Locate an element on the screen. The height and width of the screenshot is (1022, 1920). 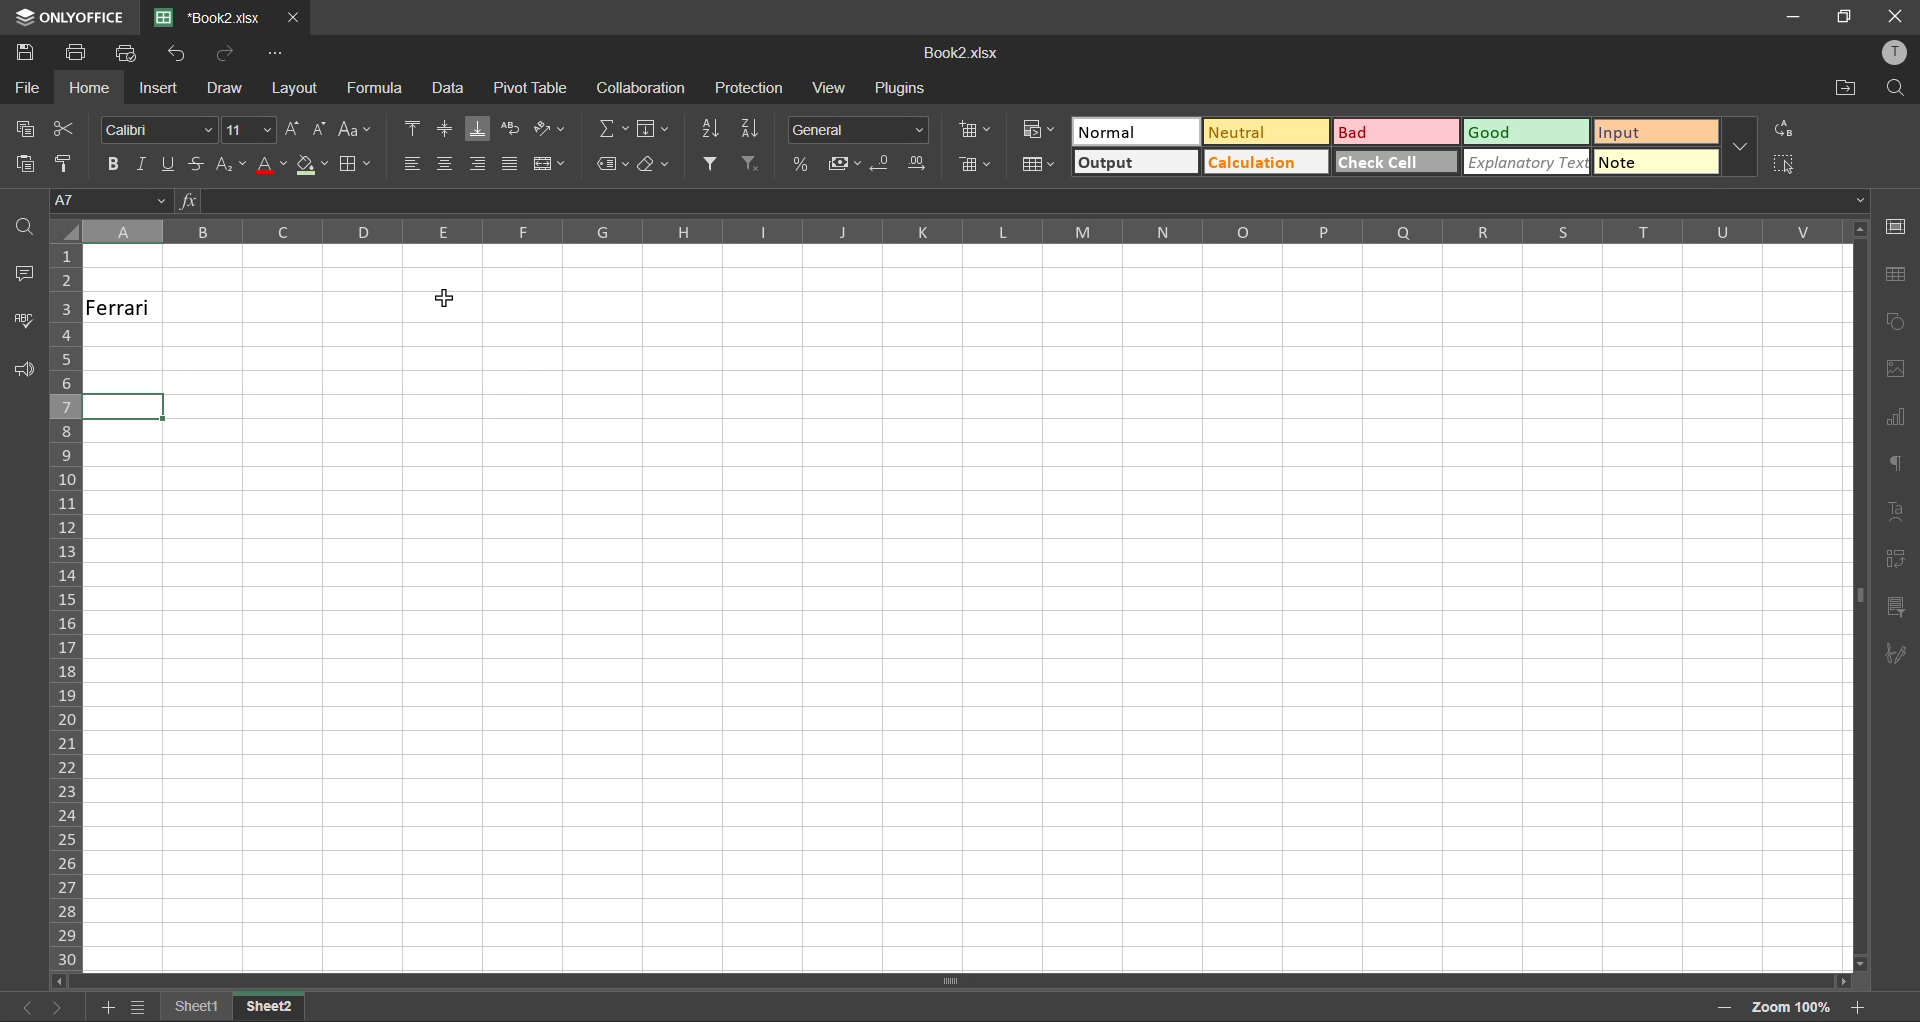
close is located at coordinates (1895, 16).